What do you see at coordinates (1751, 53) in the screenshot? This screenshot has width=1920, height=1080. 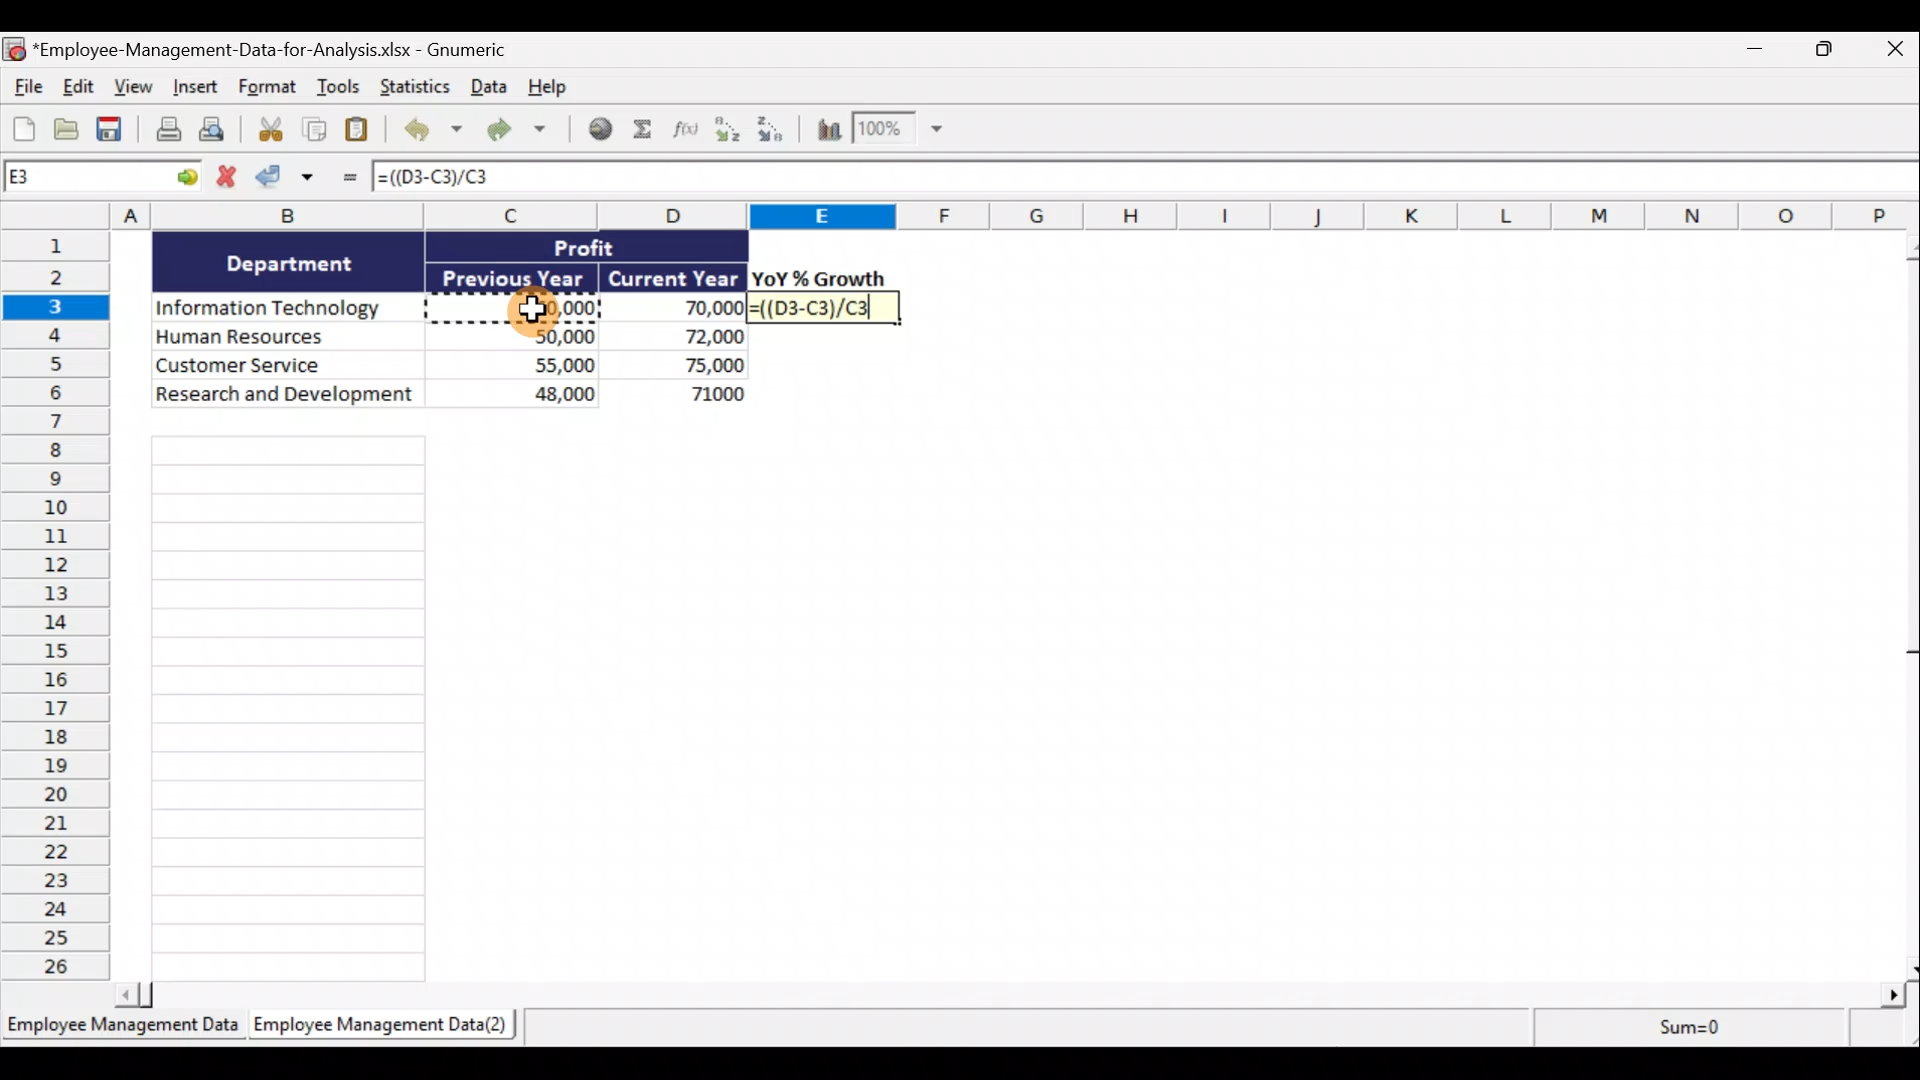 I see `Minimise` at bounding box center [1751, 53].